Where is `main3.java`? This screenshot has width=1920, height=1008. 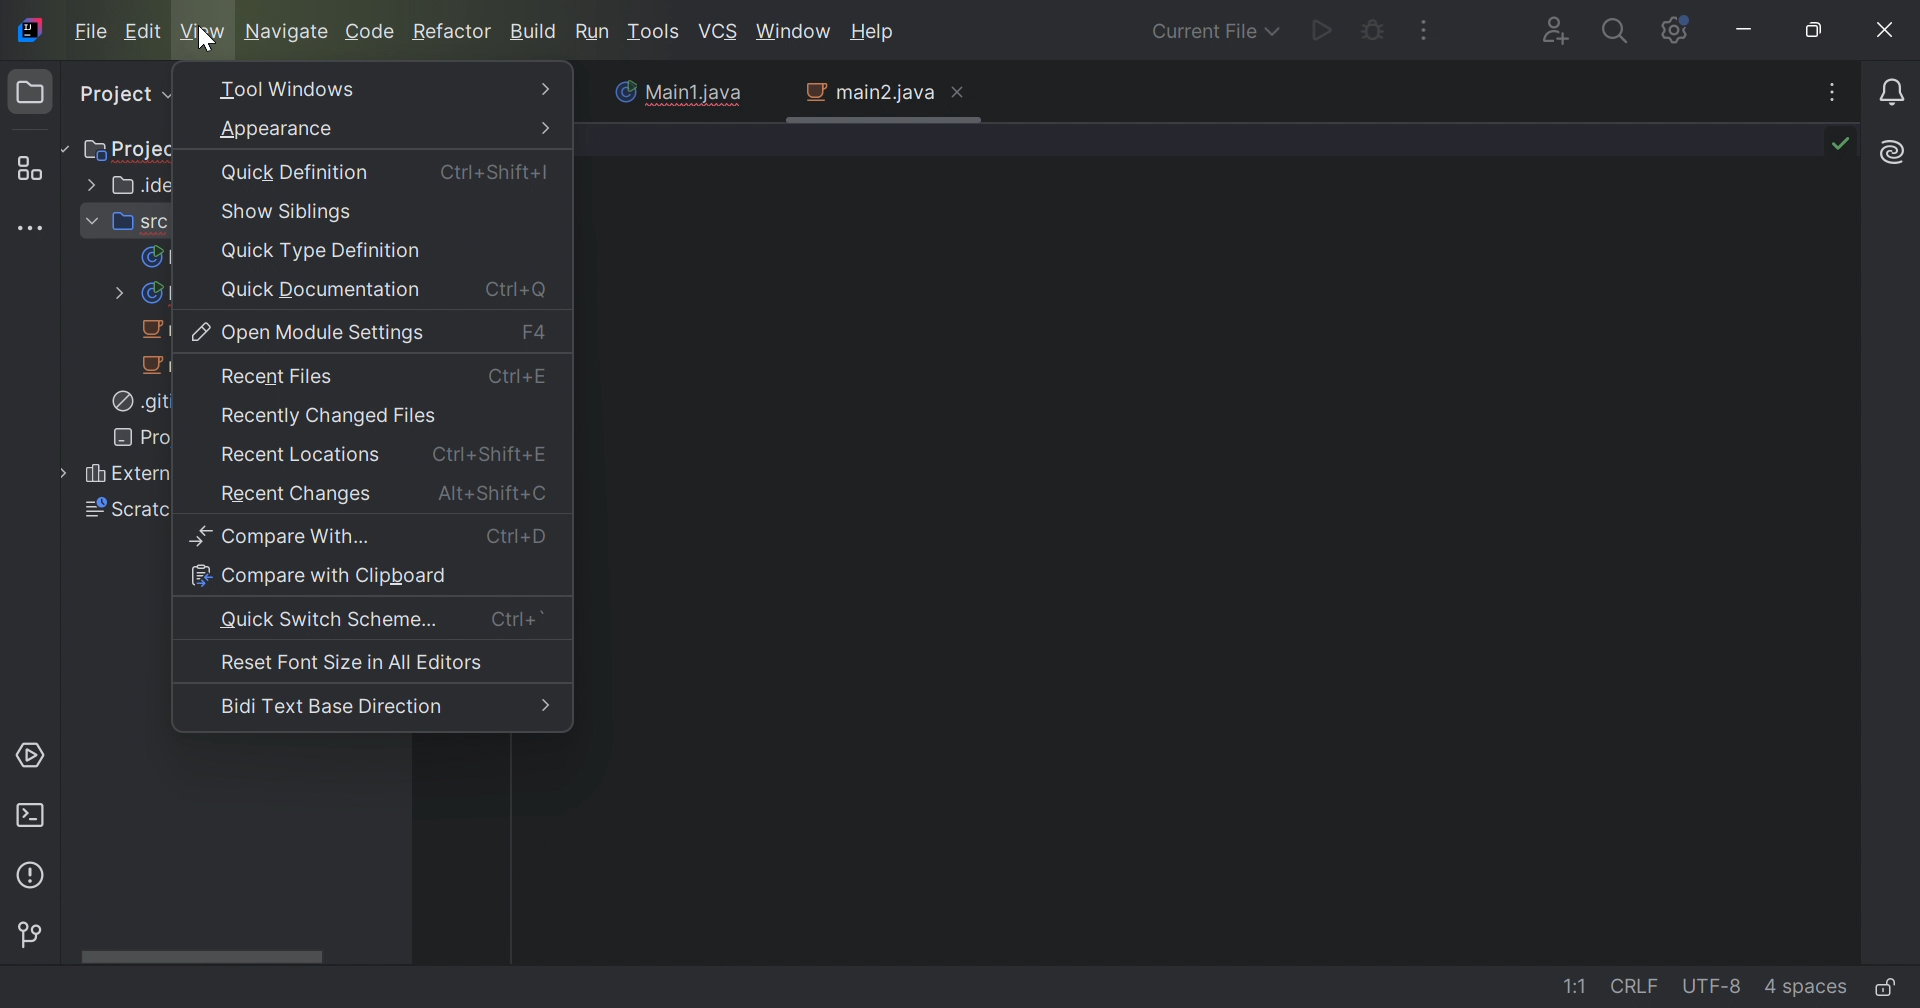 main3.java is located at coordinates (156, 366).